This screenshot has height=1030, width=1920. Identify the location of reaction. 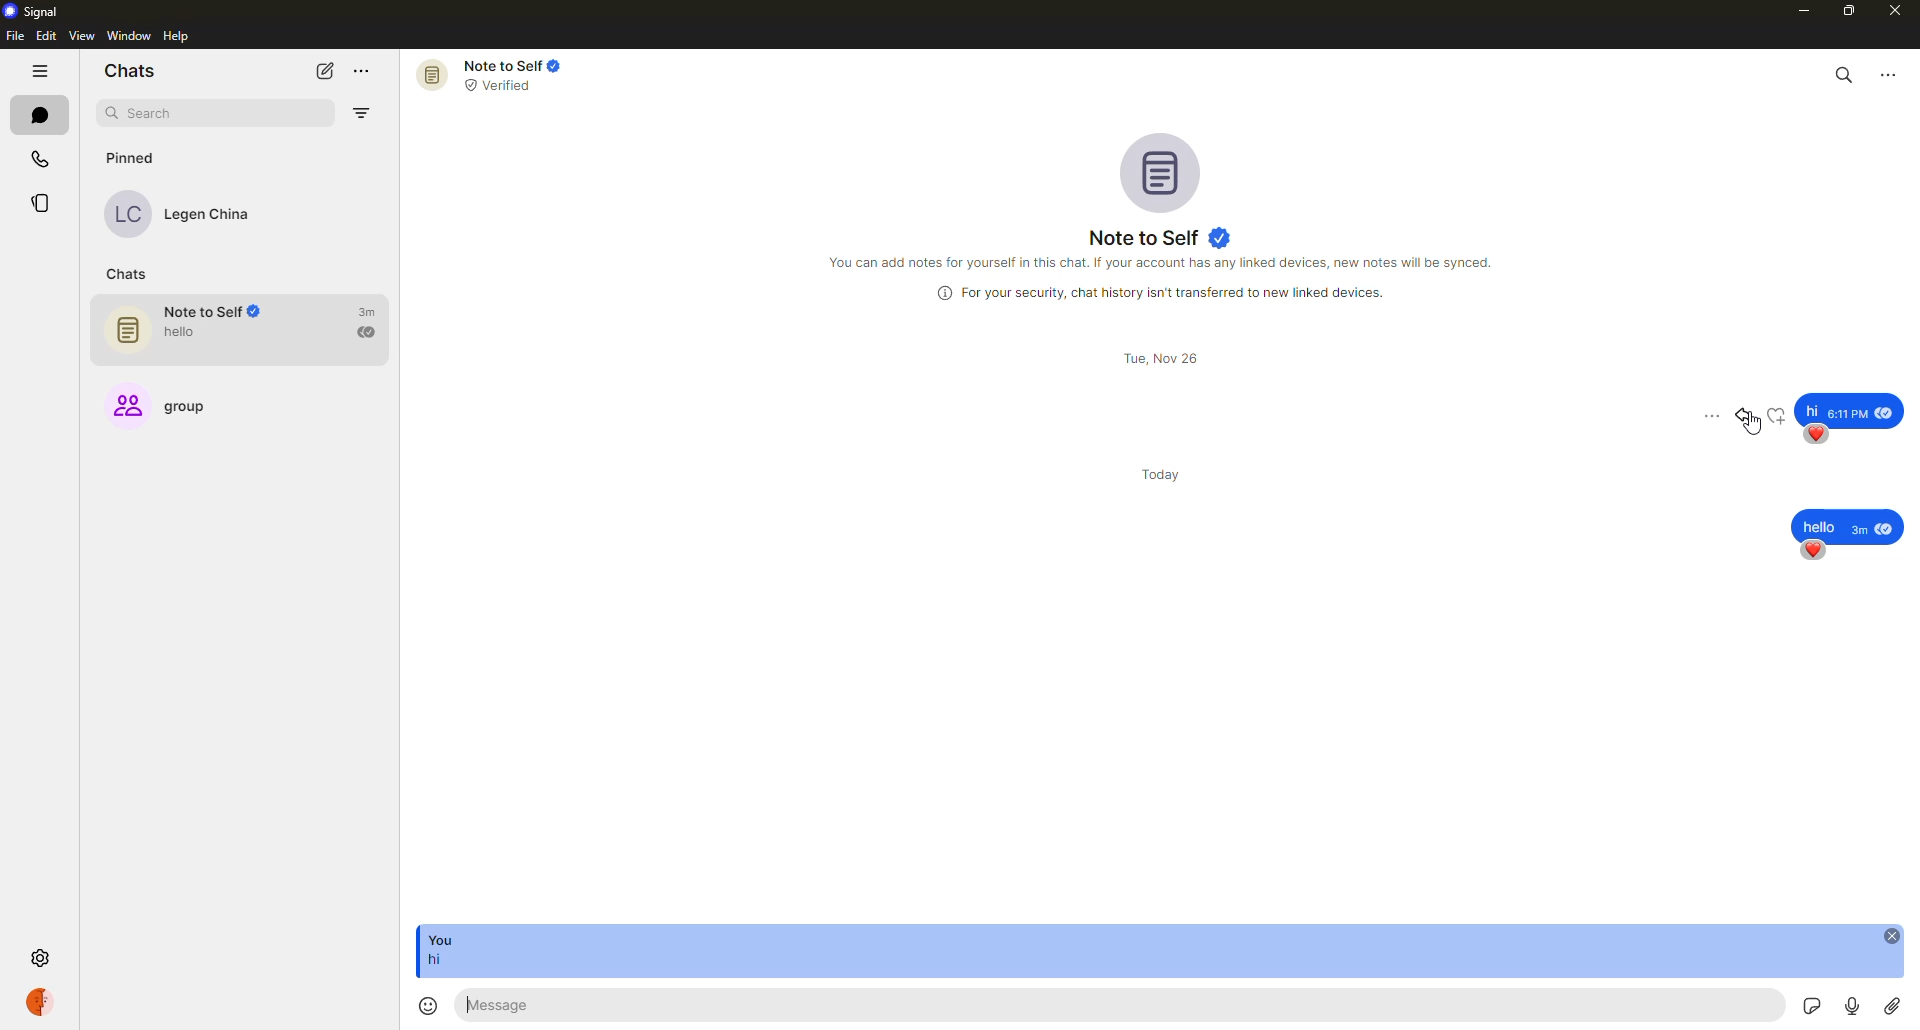
(1811, 551).